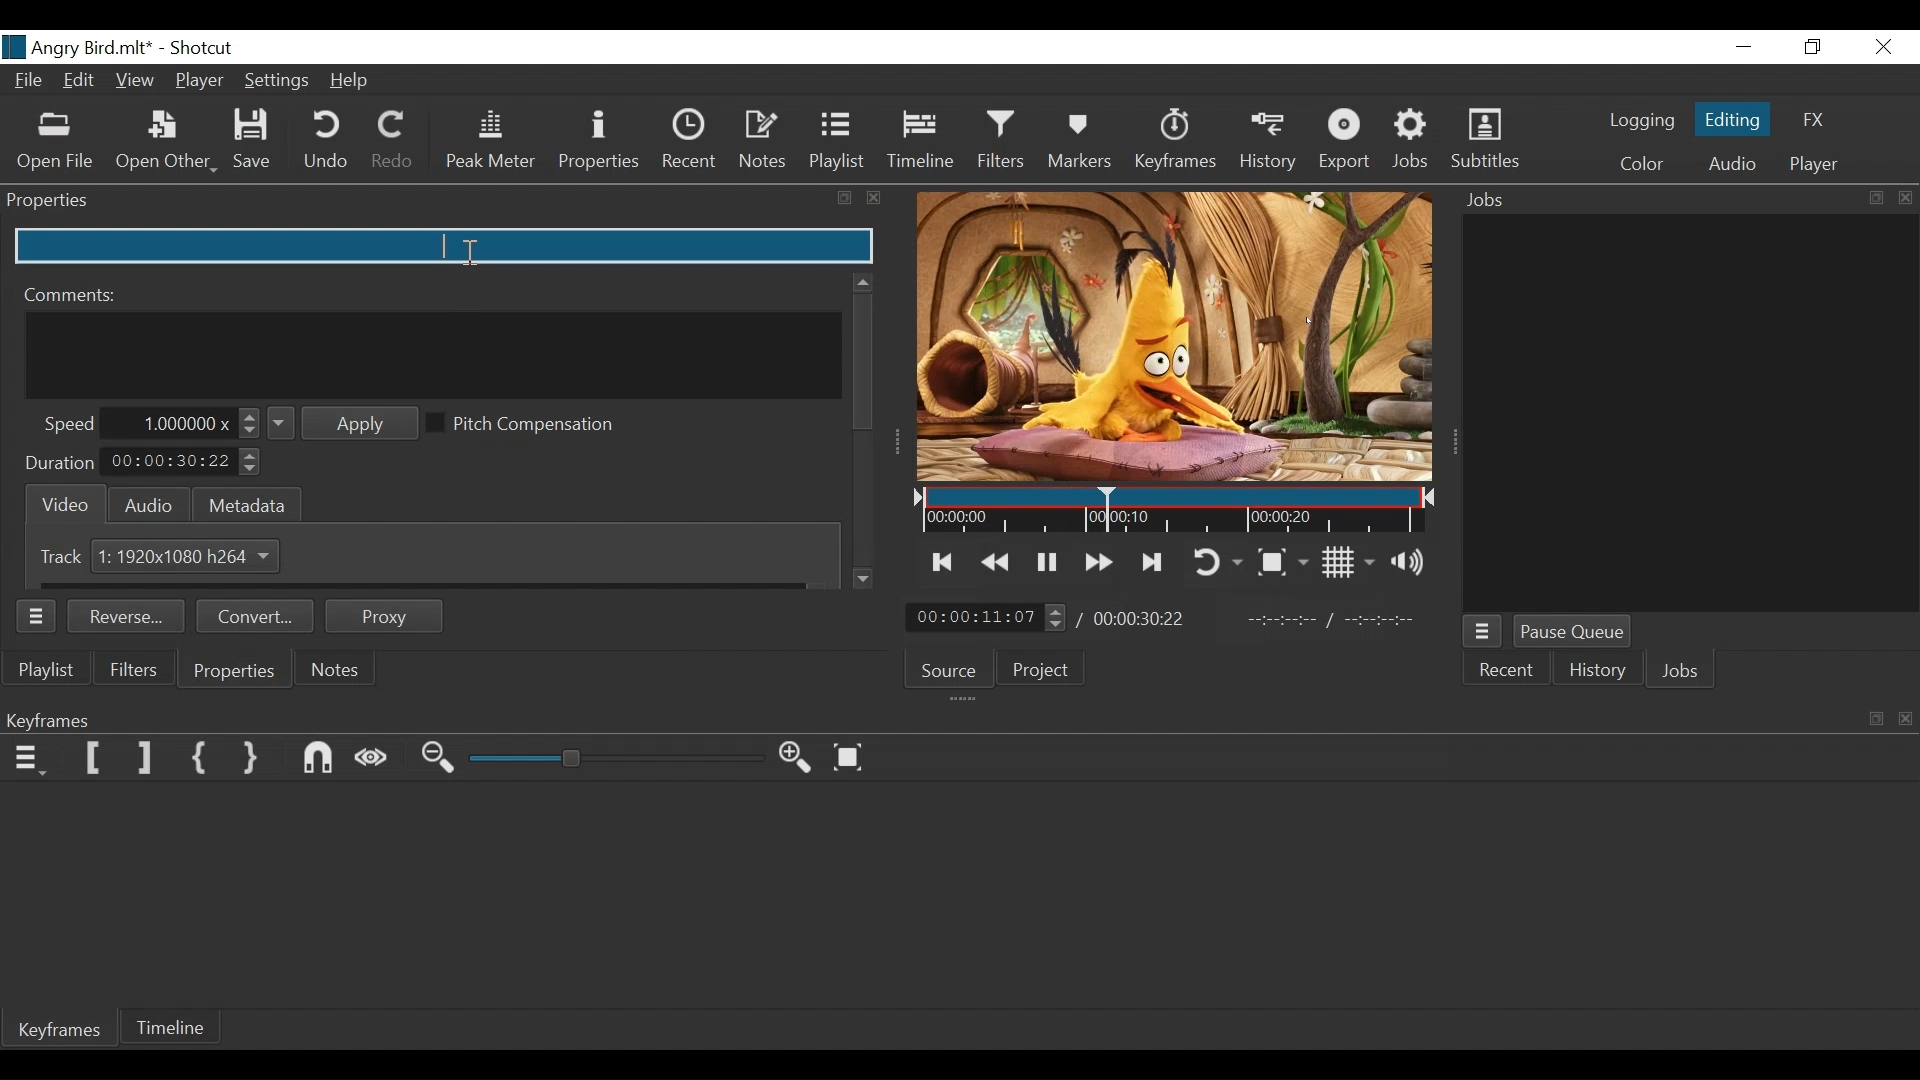  Describe the element at coordinates (1510, 671) in the screenshot. I see `Recent` at that location.